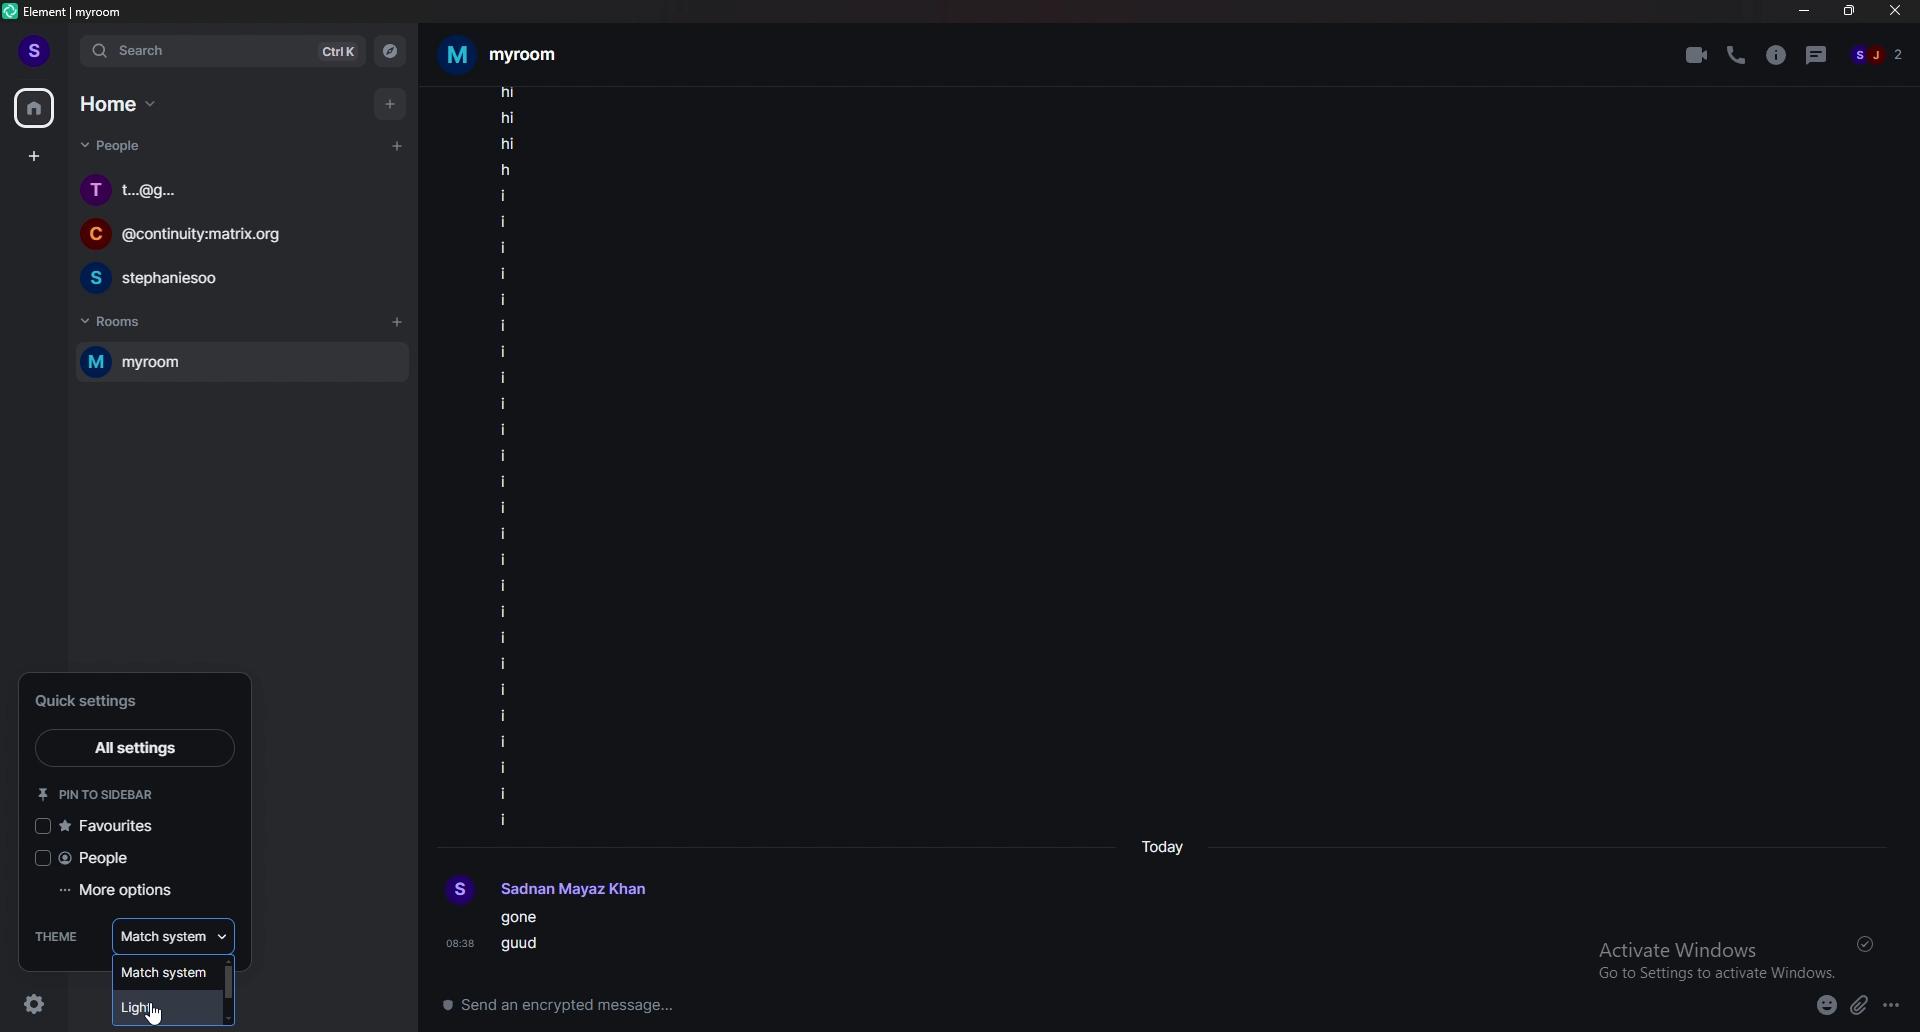  What do you see at coordinates (160, 1007) in the screenshot?
I see `theme` at bounding box center [160, 1007].